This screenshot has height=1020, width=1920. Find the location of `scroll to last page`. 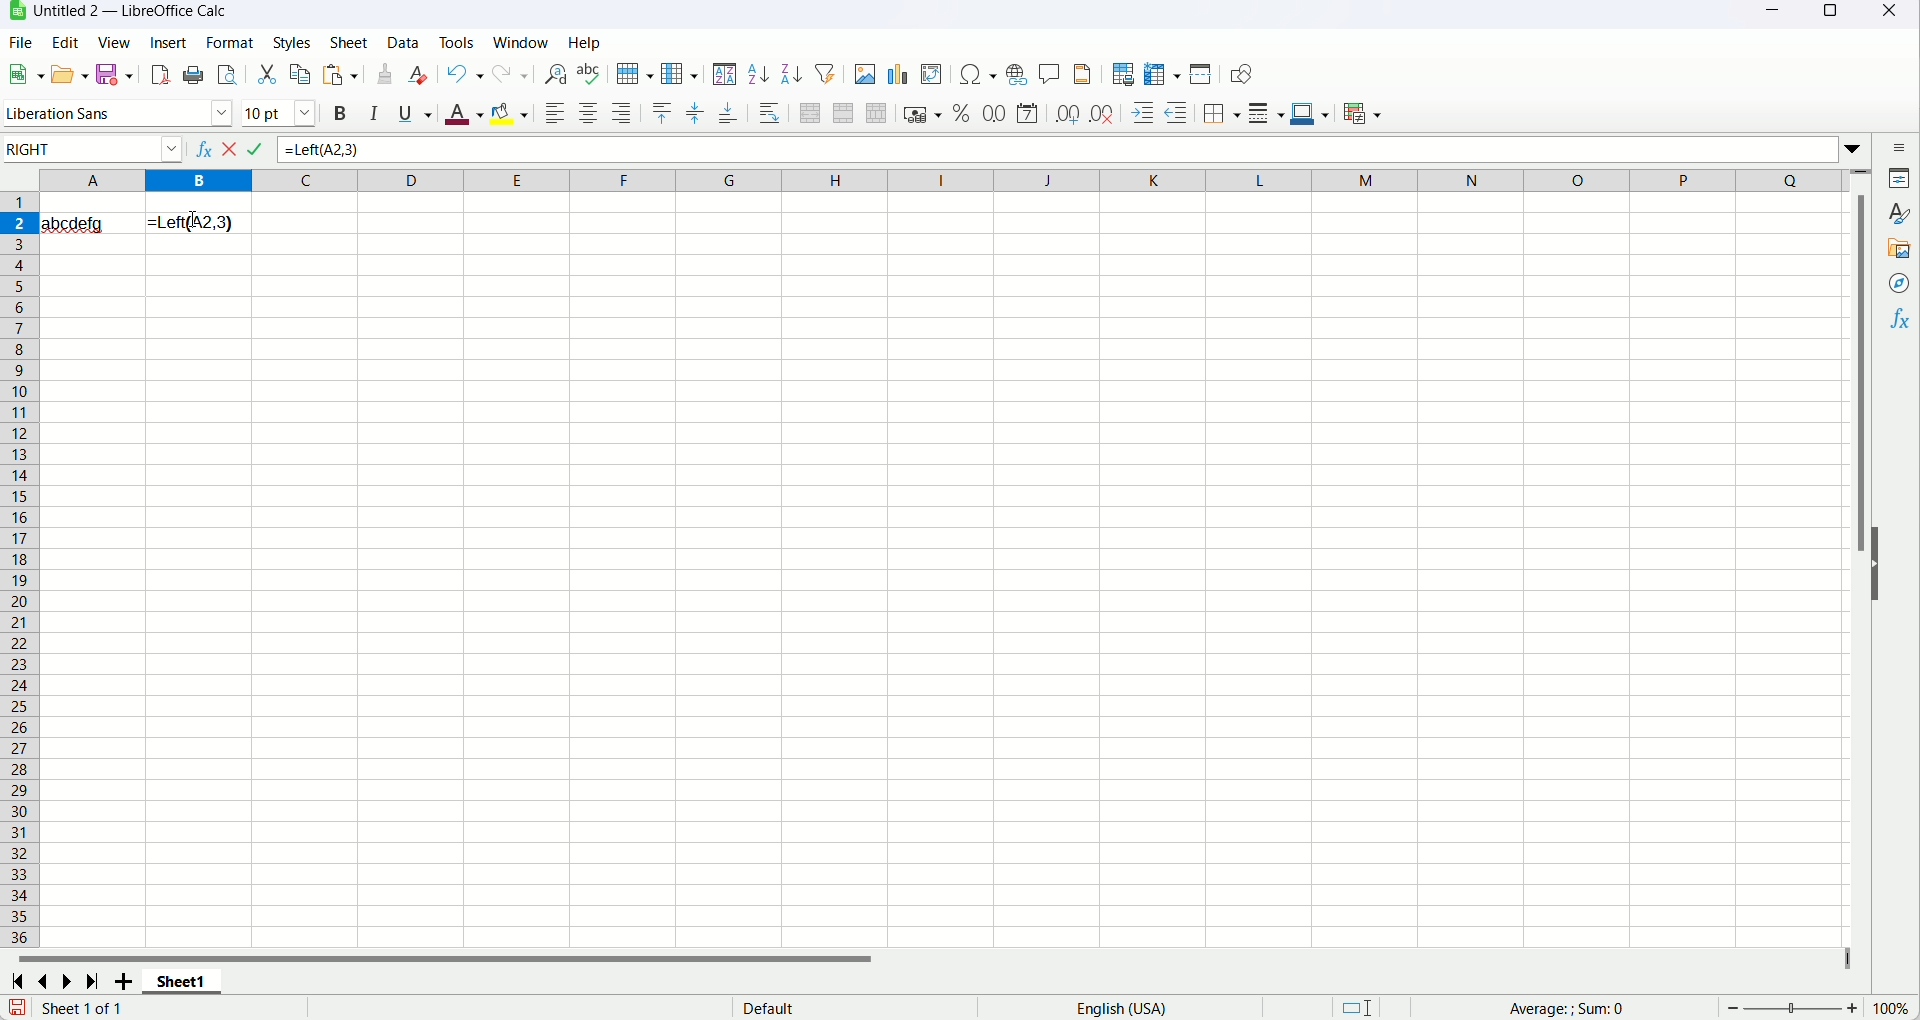

scroll to last page is located at coordinates (92, 979).